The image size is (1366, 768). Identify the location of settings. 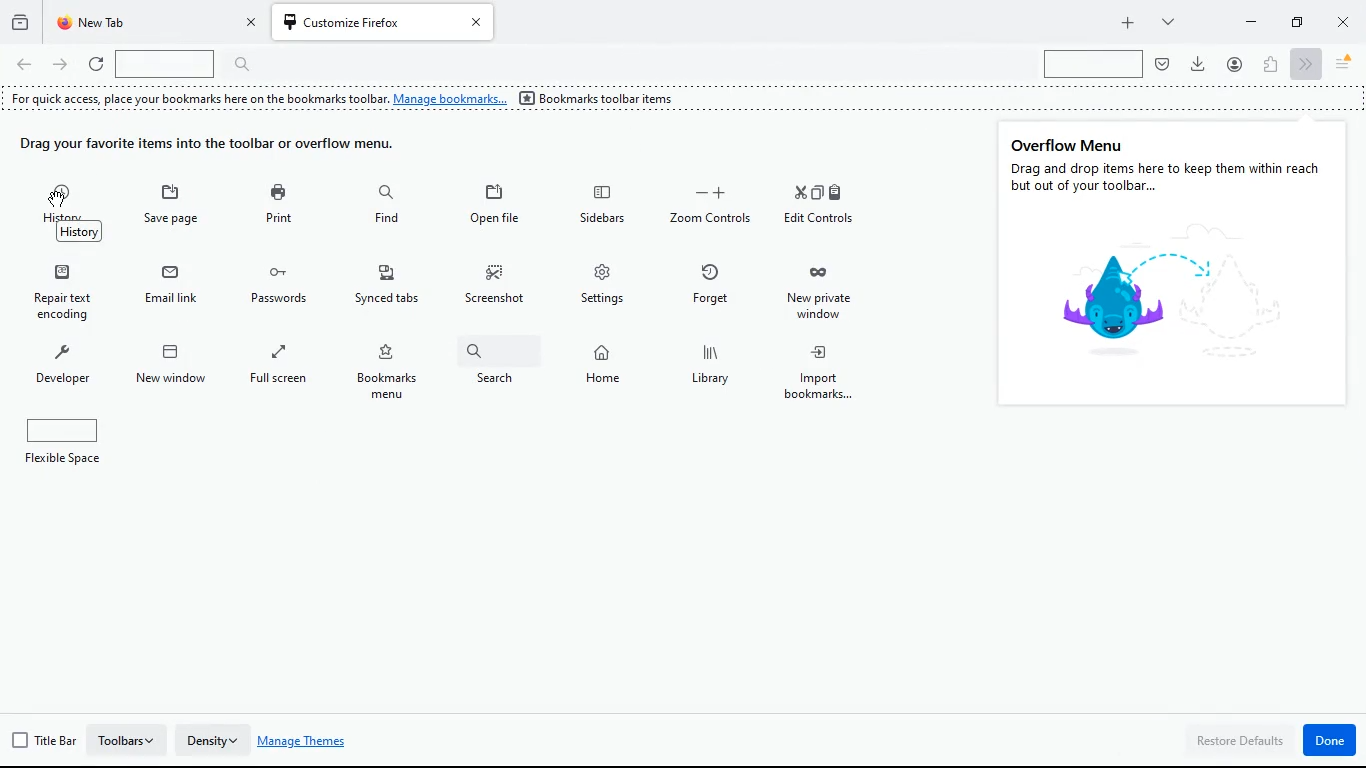
(607, 285).